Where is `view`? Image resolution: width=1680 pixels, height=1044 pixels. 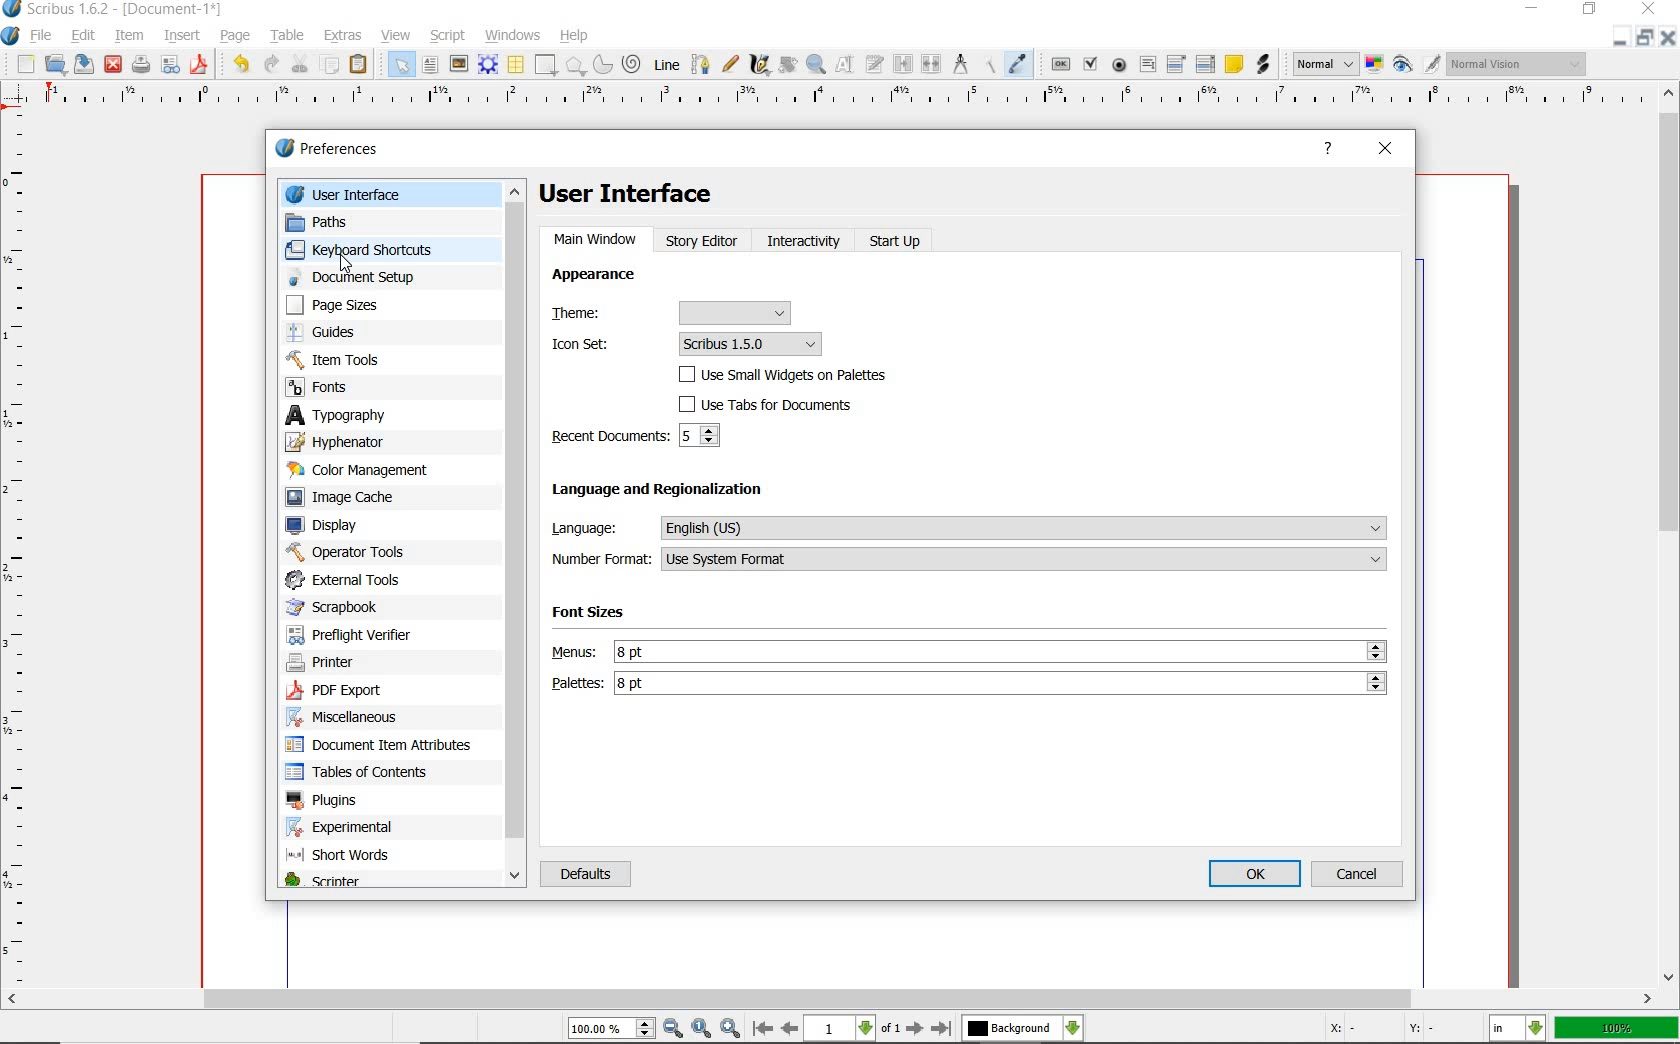 view is located at coordinates (397, 36).